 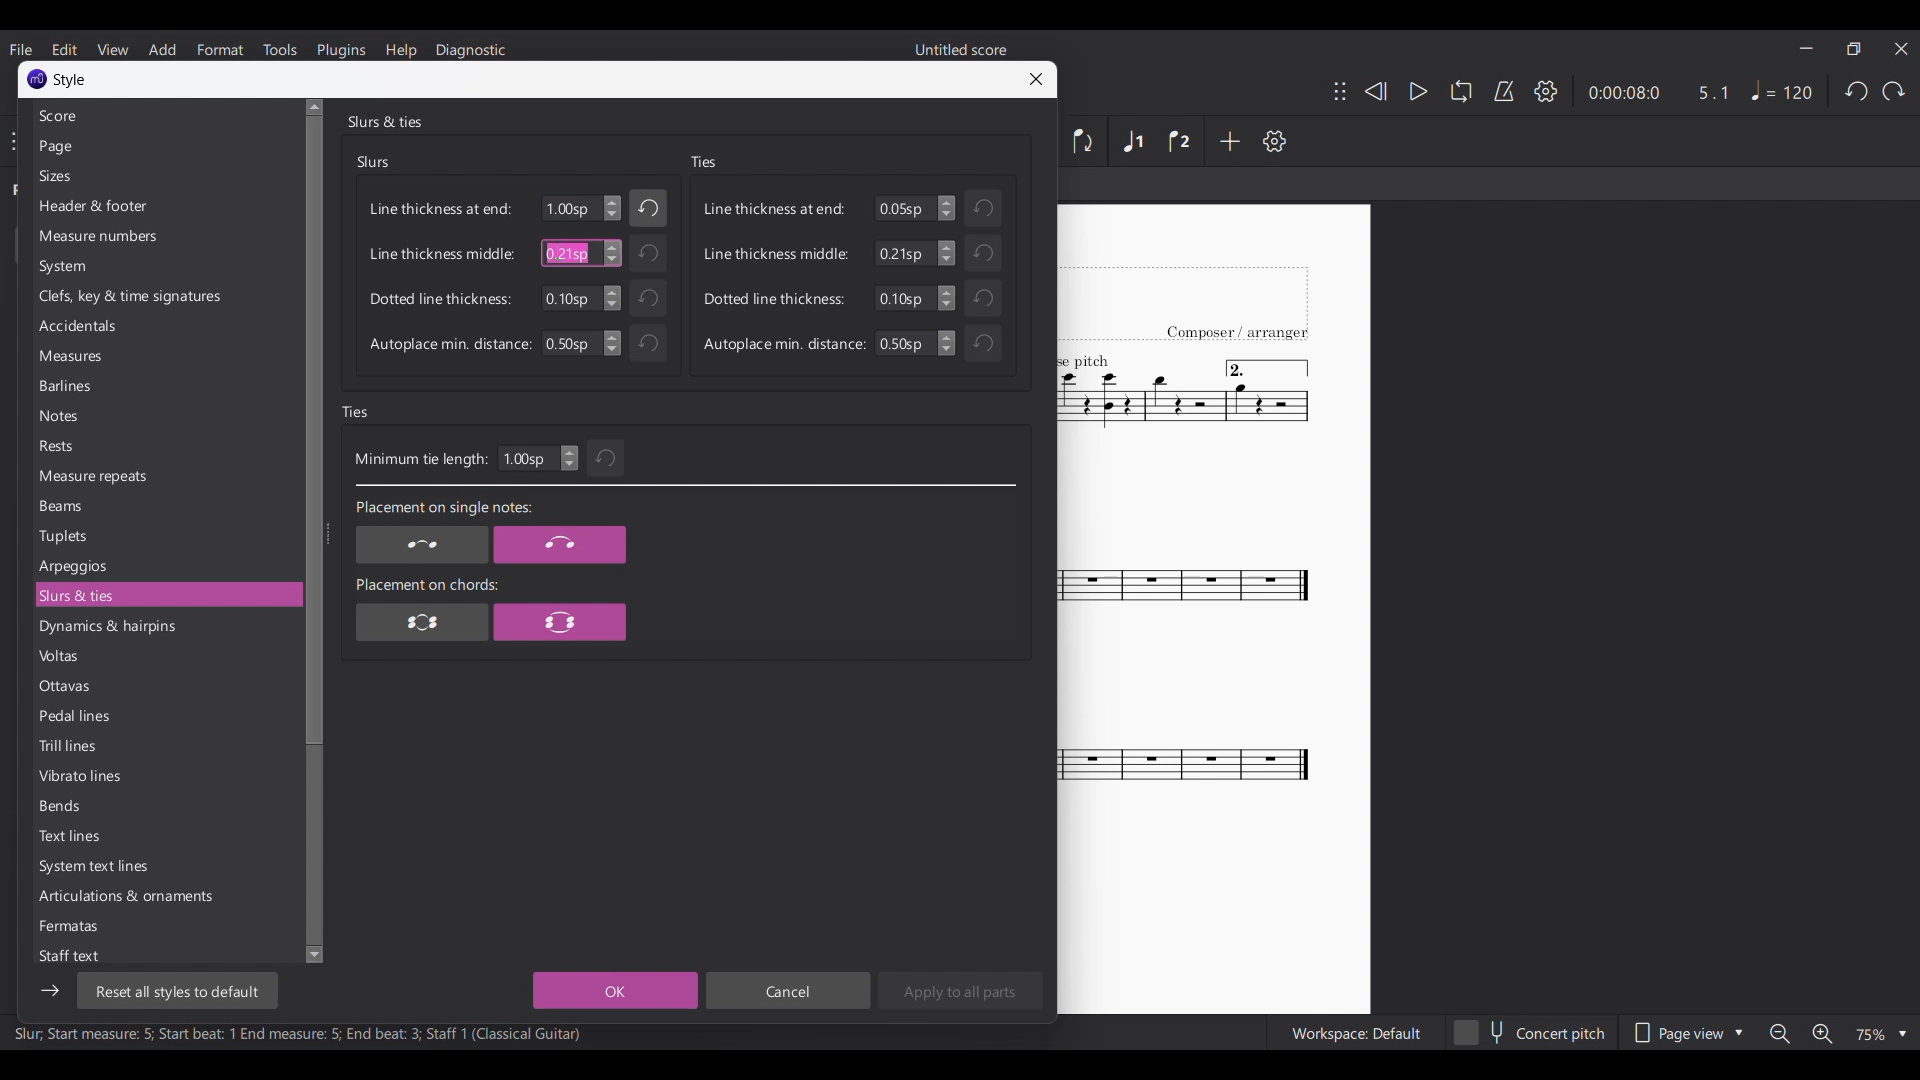 I want to click on Play, so click(x=1410, y=91).